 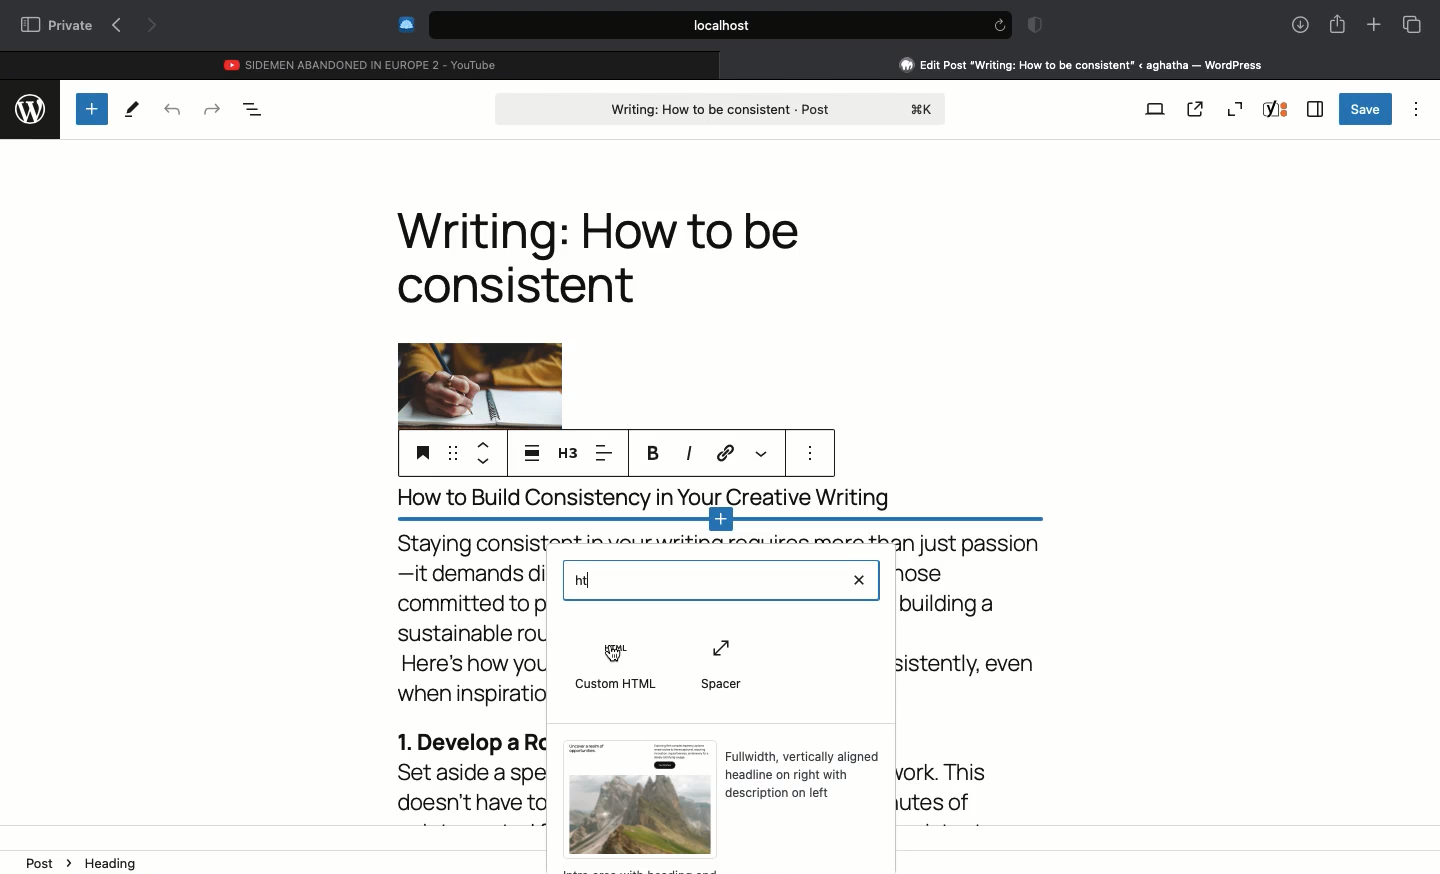 What do you see at coordinates (90, 108) in the screenshot?
I see `Add new block` at bounding box center [90, 108].